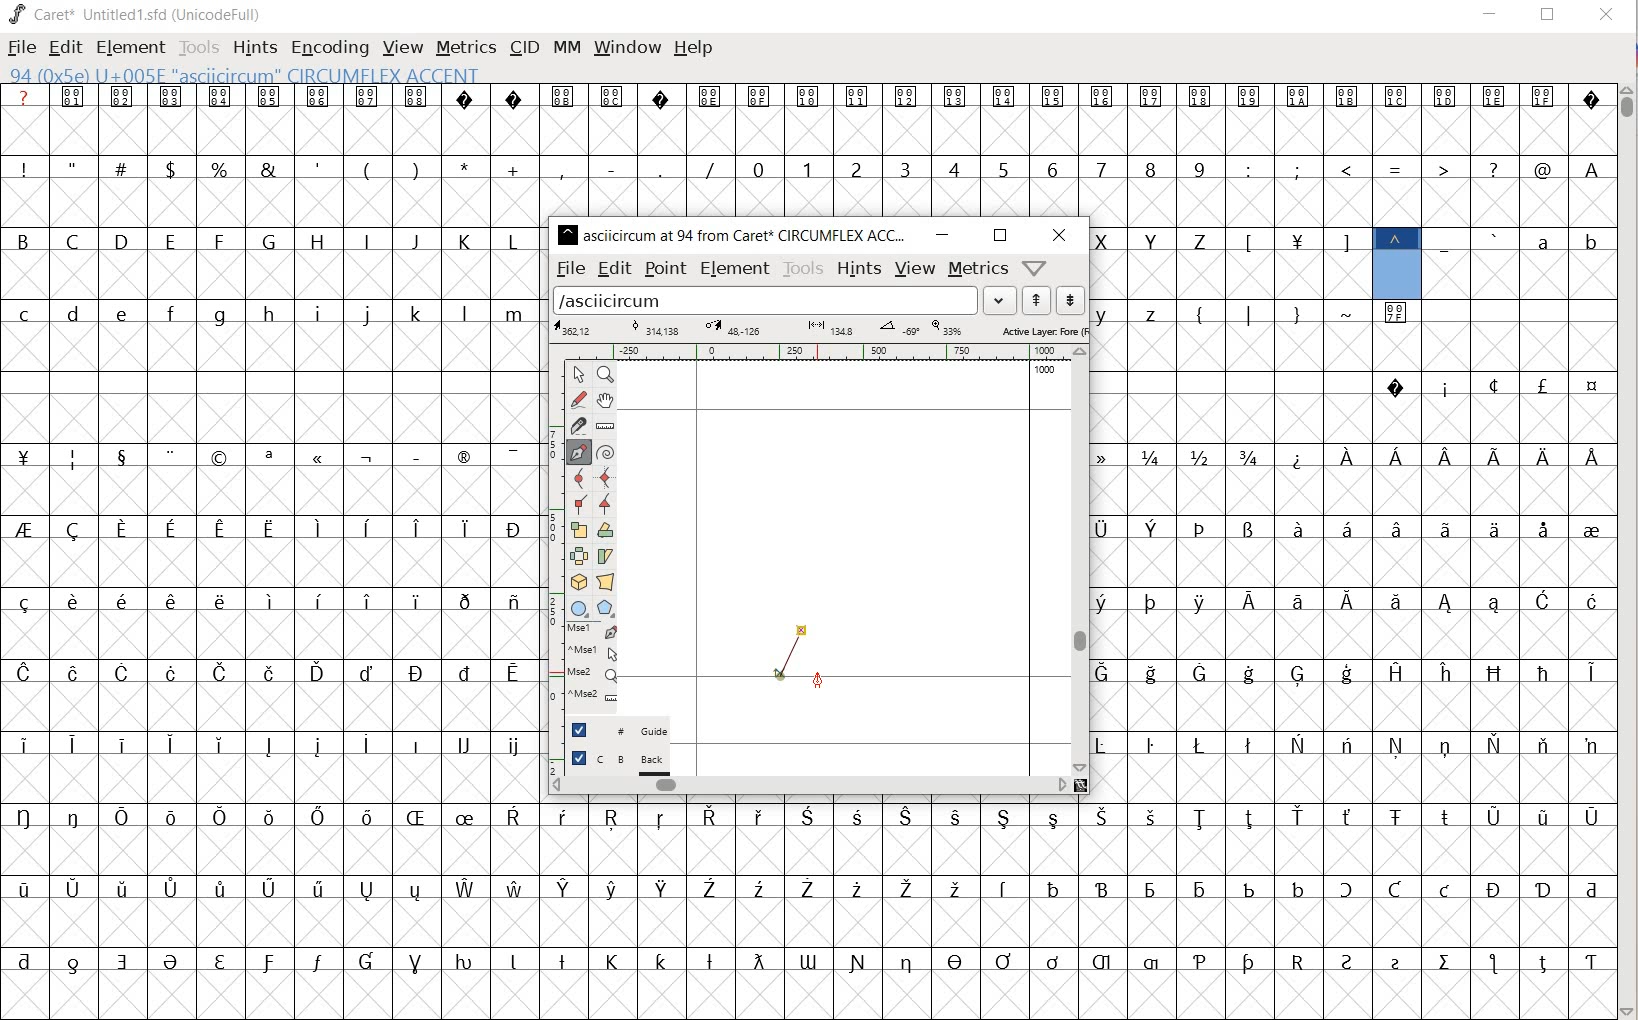 The image size is (1638, 1020). Describe the element at coordinates (67, 48) in the screenshot. I see `EDIT` at that location.